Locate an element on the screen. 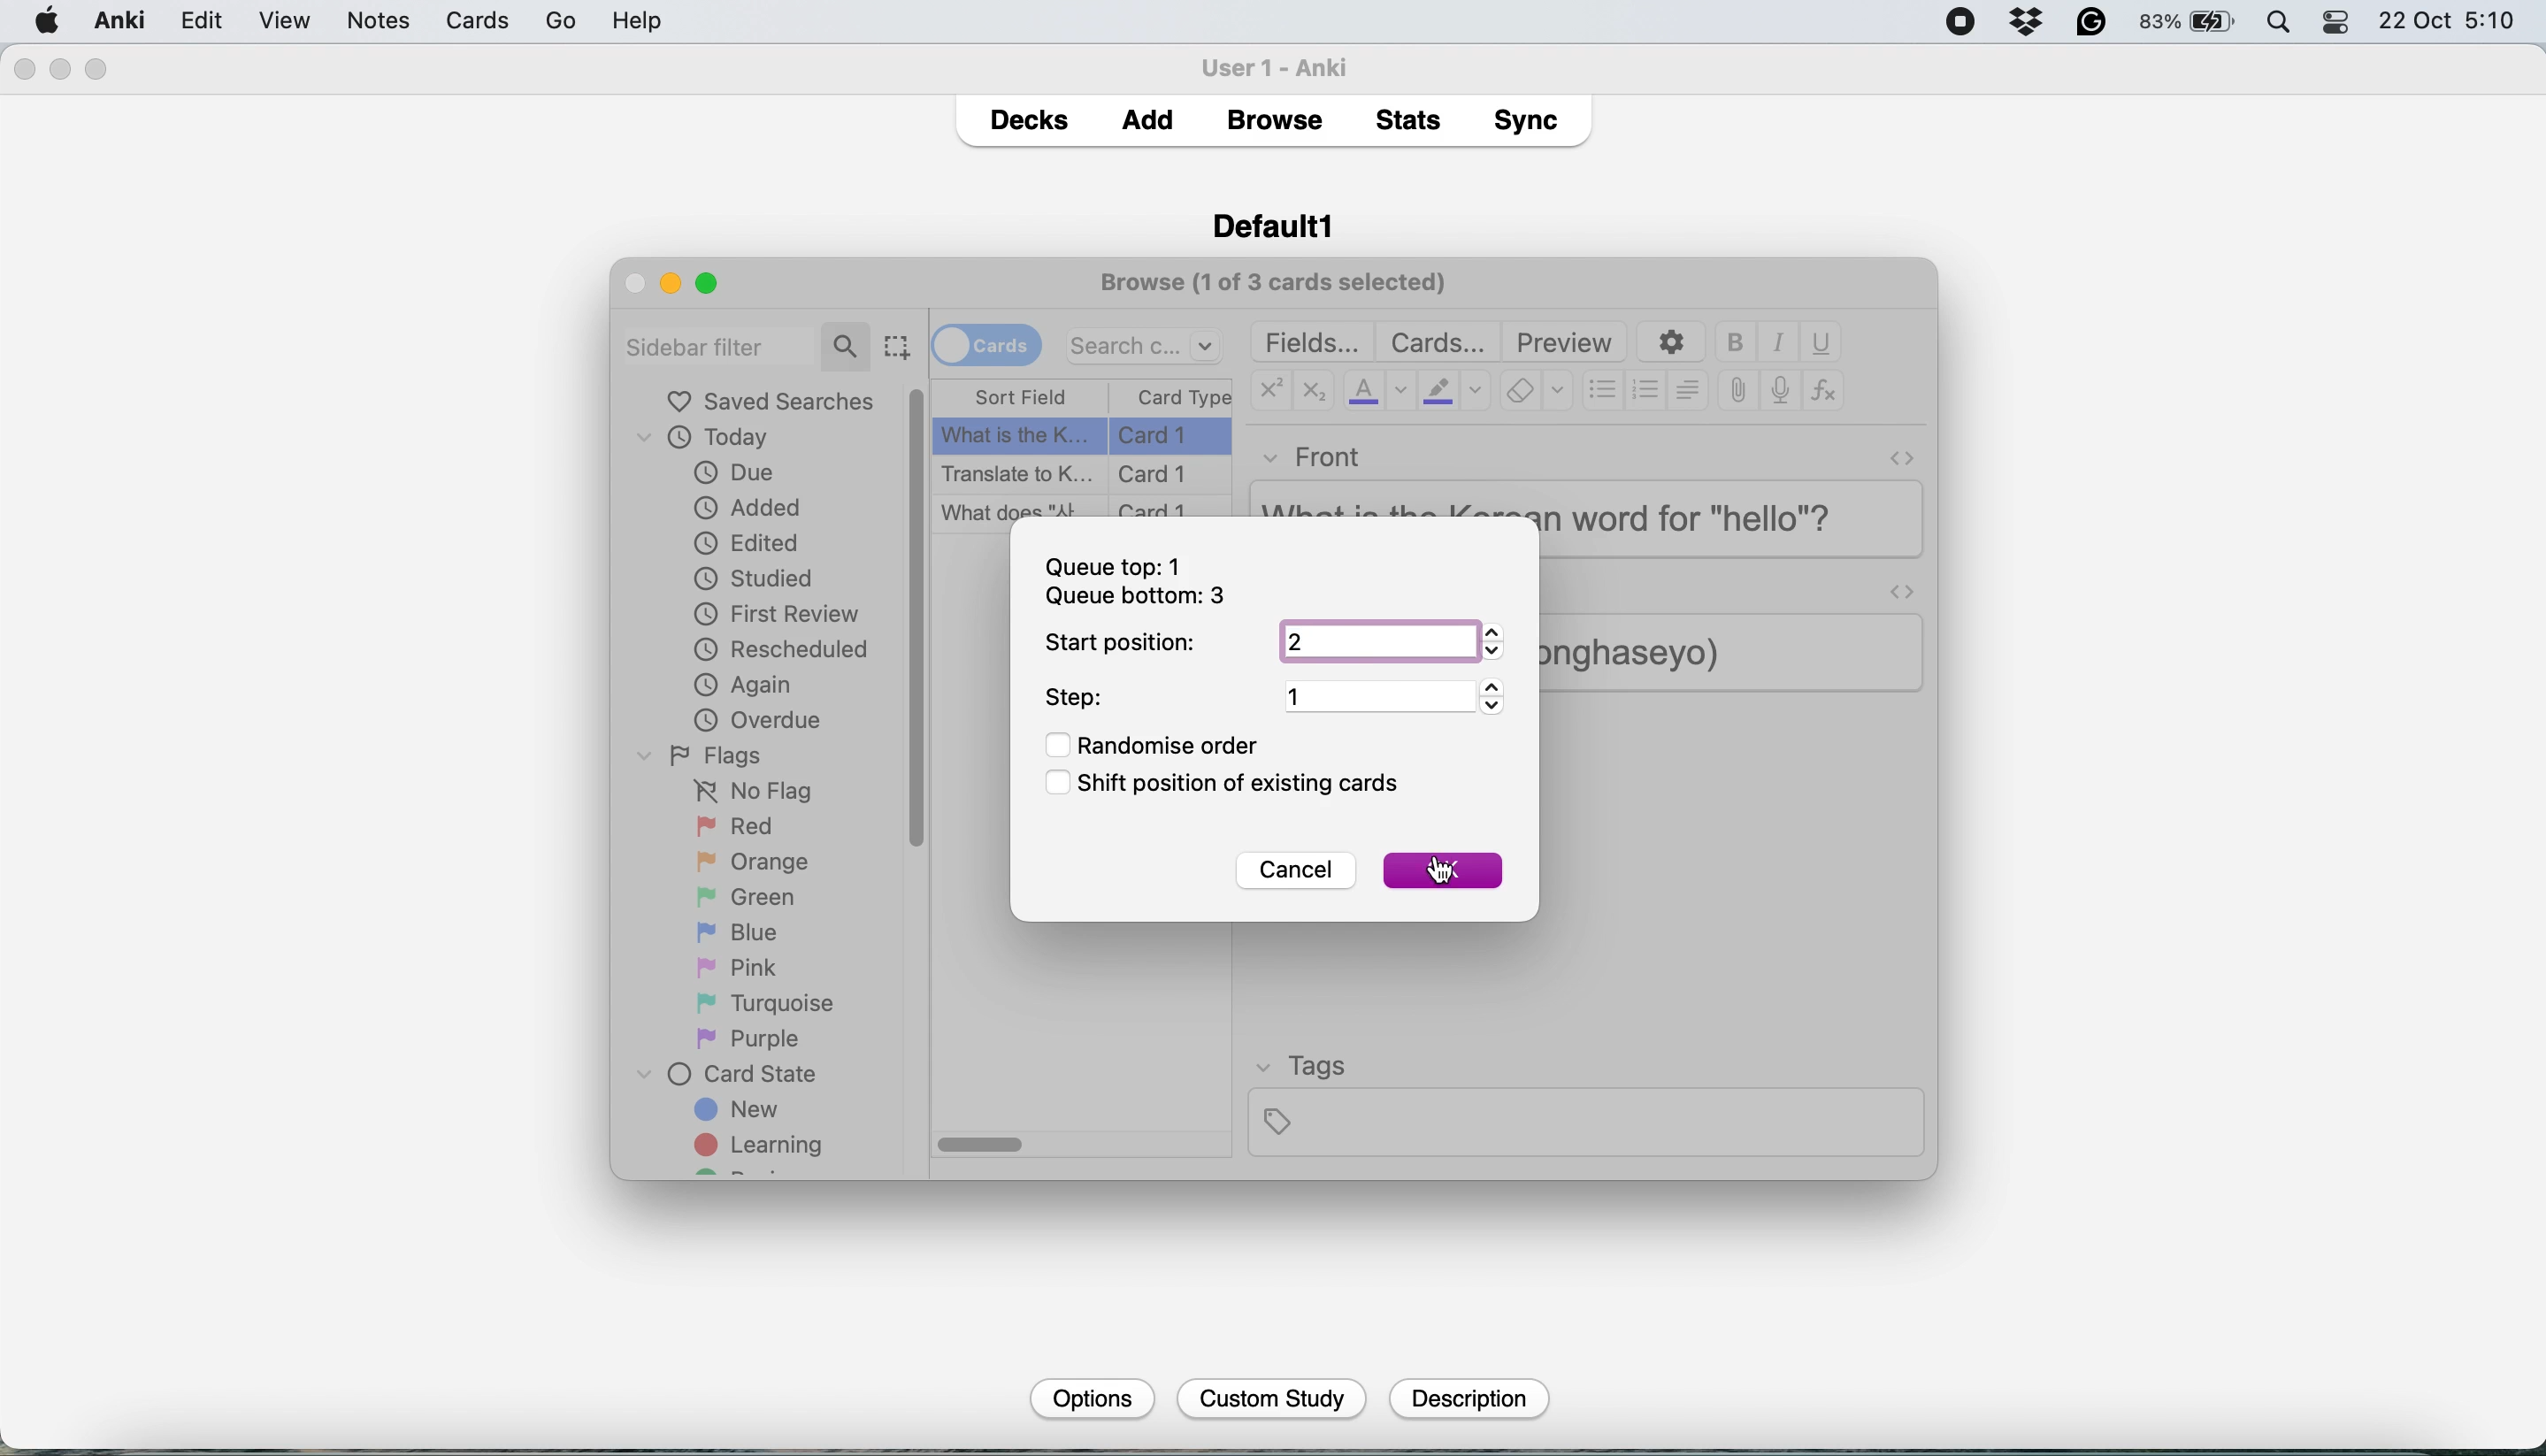 The height and width of the screenshot is (1456, 2546). search bar is located at coordinates (747, 344).